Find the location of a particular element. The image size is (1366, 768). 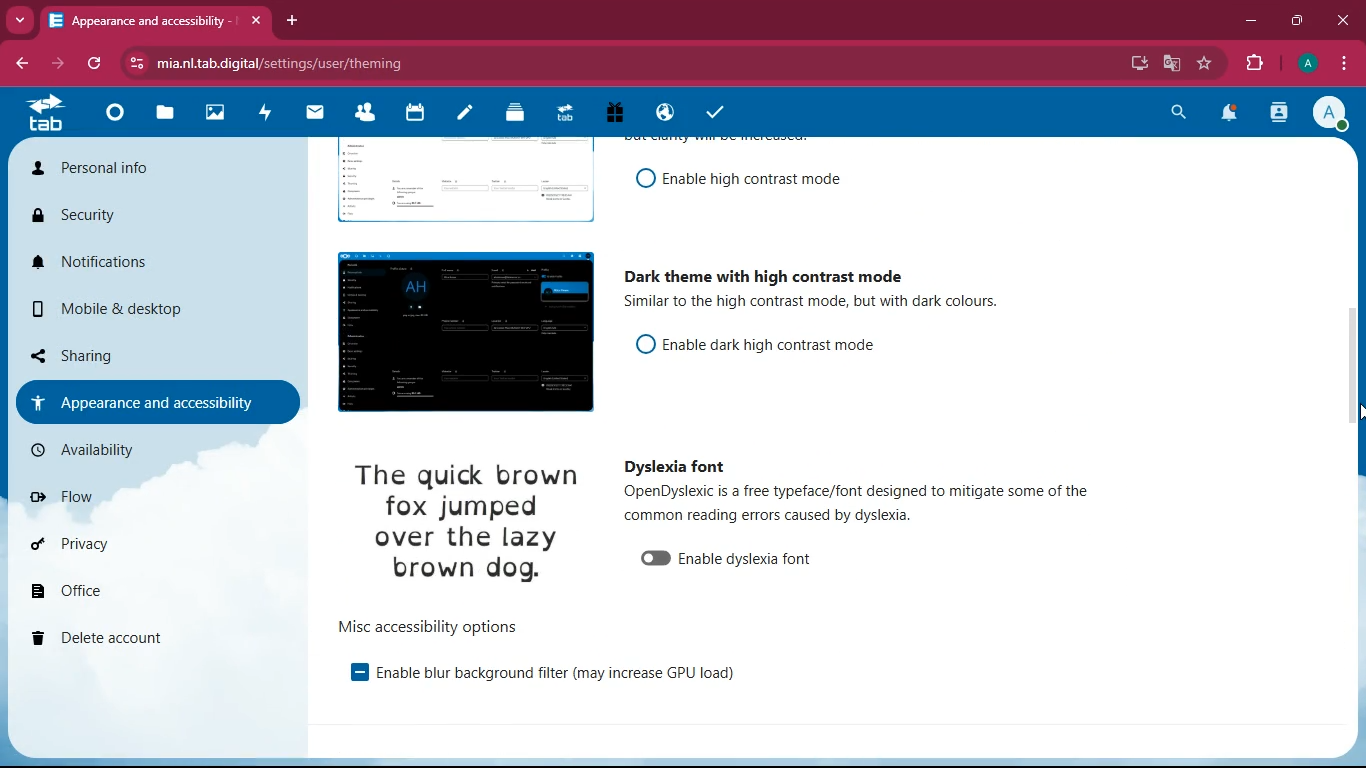

maximize is located at coordinates (1293, 19).